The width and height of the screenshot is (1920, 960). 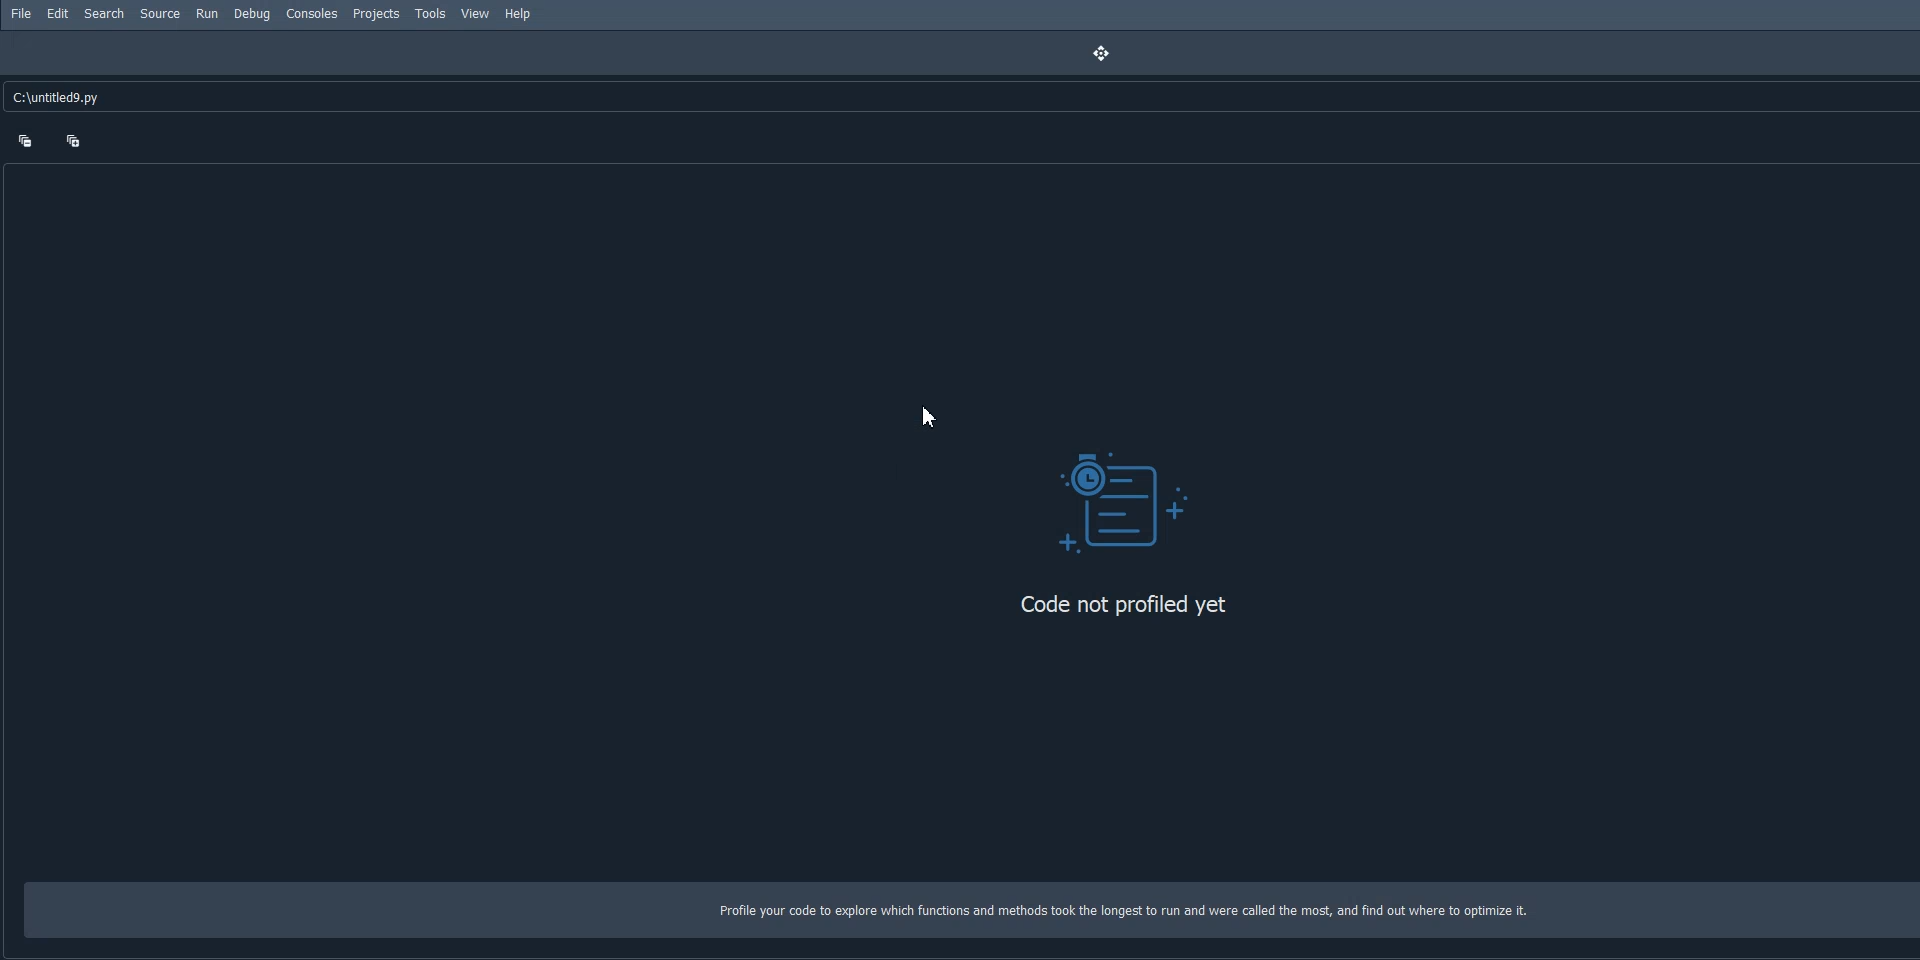 What do you see at coordinates (206, 13) in the screenshot?
I see `Run` at bounding box center [206, 13].